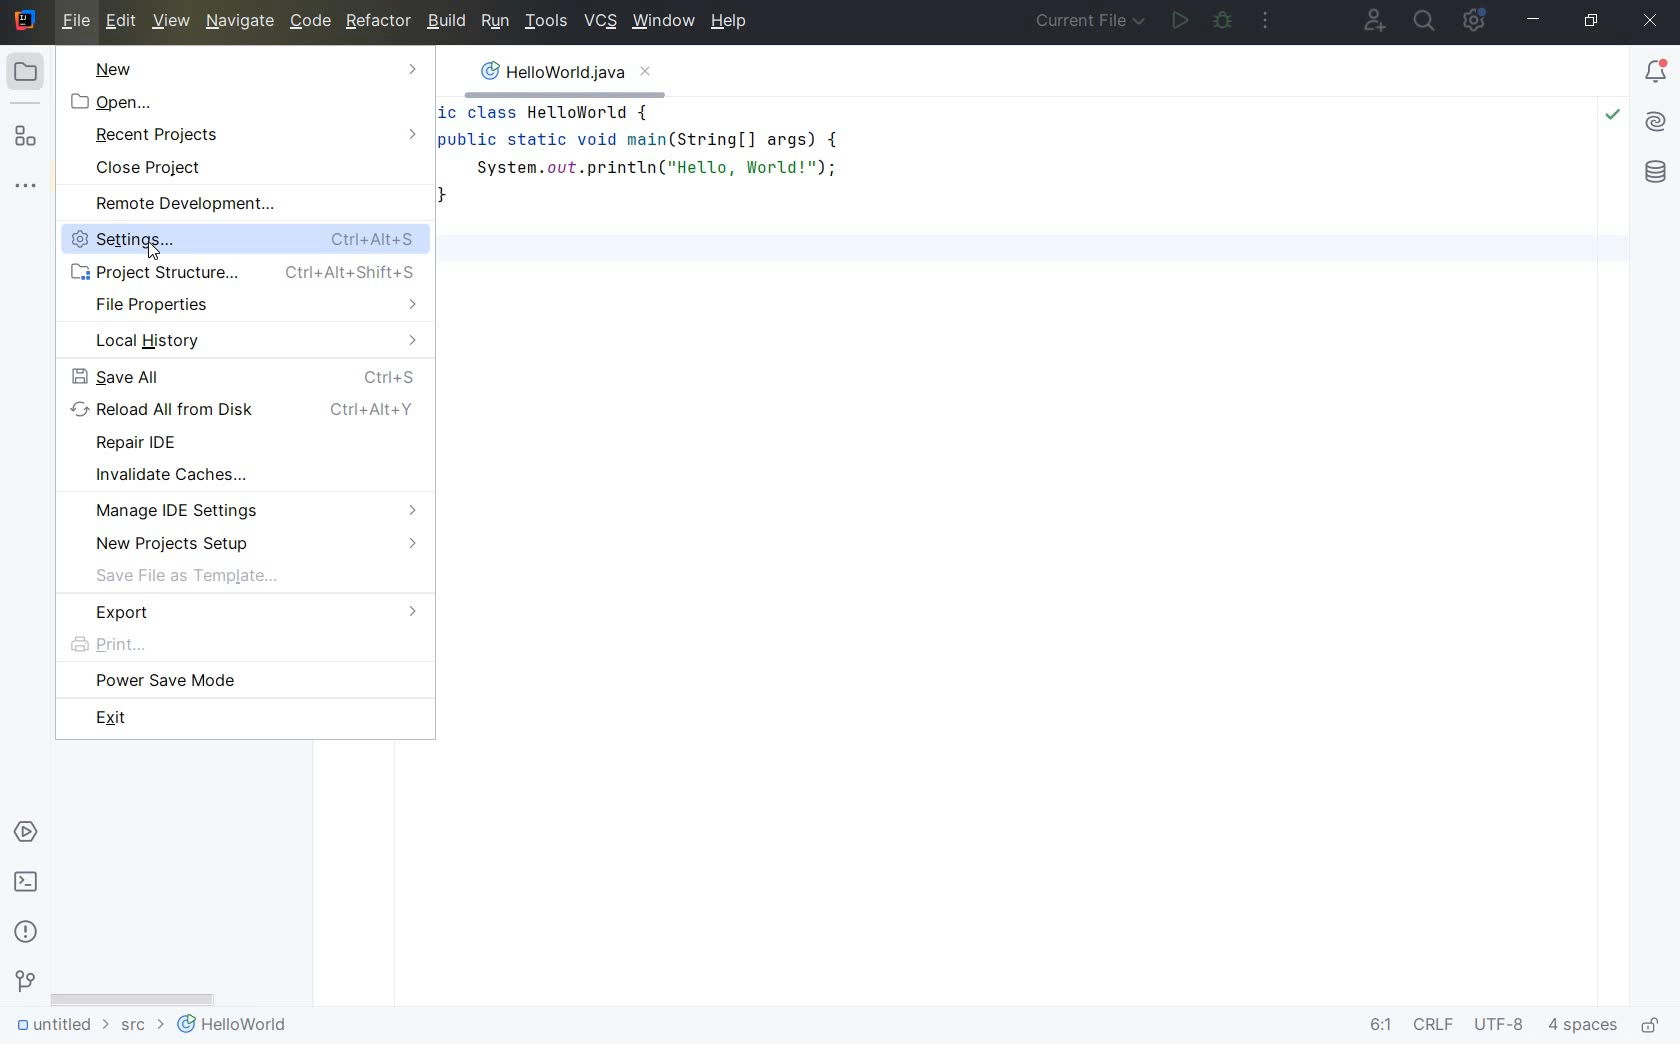  Describe the element at coordinates (1179, 22) in the screenshot. I see `run` at that location.